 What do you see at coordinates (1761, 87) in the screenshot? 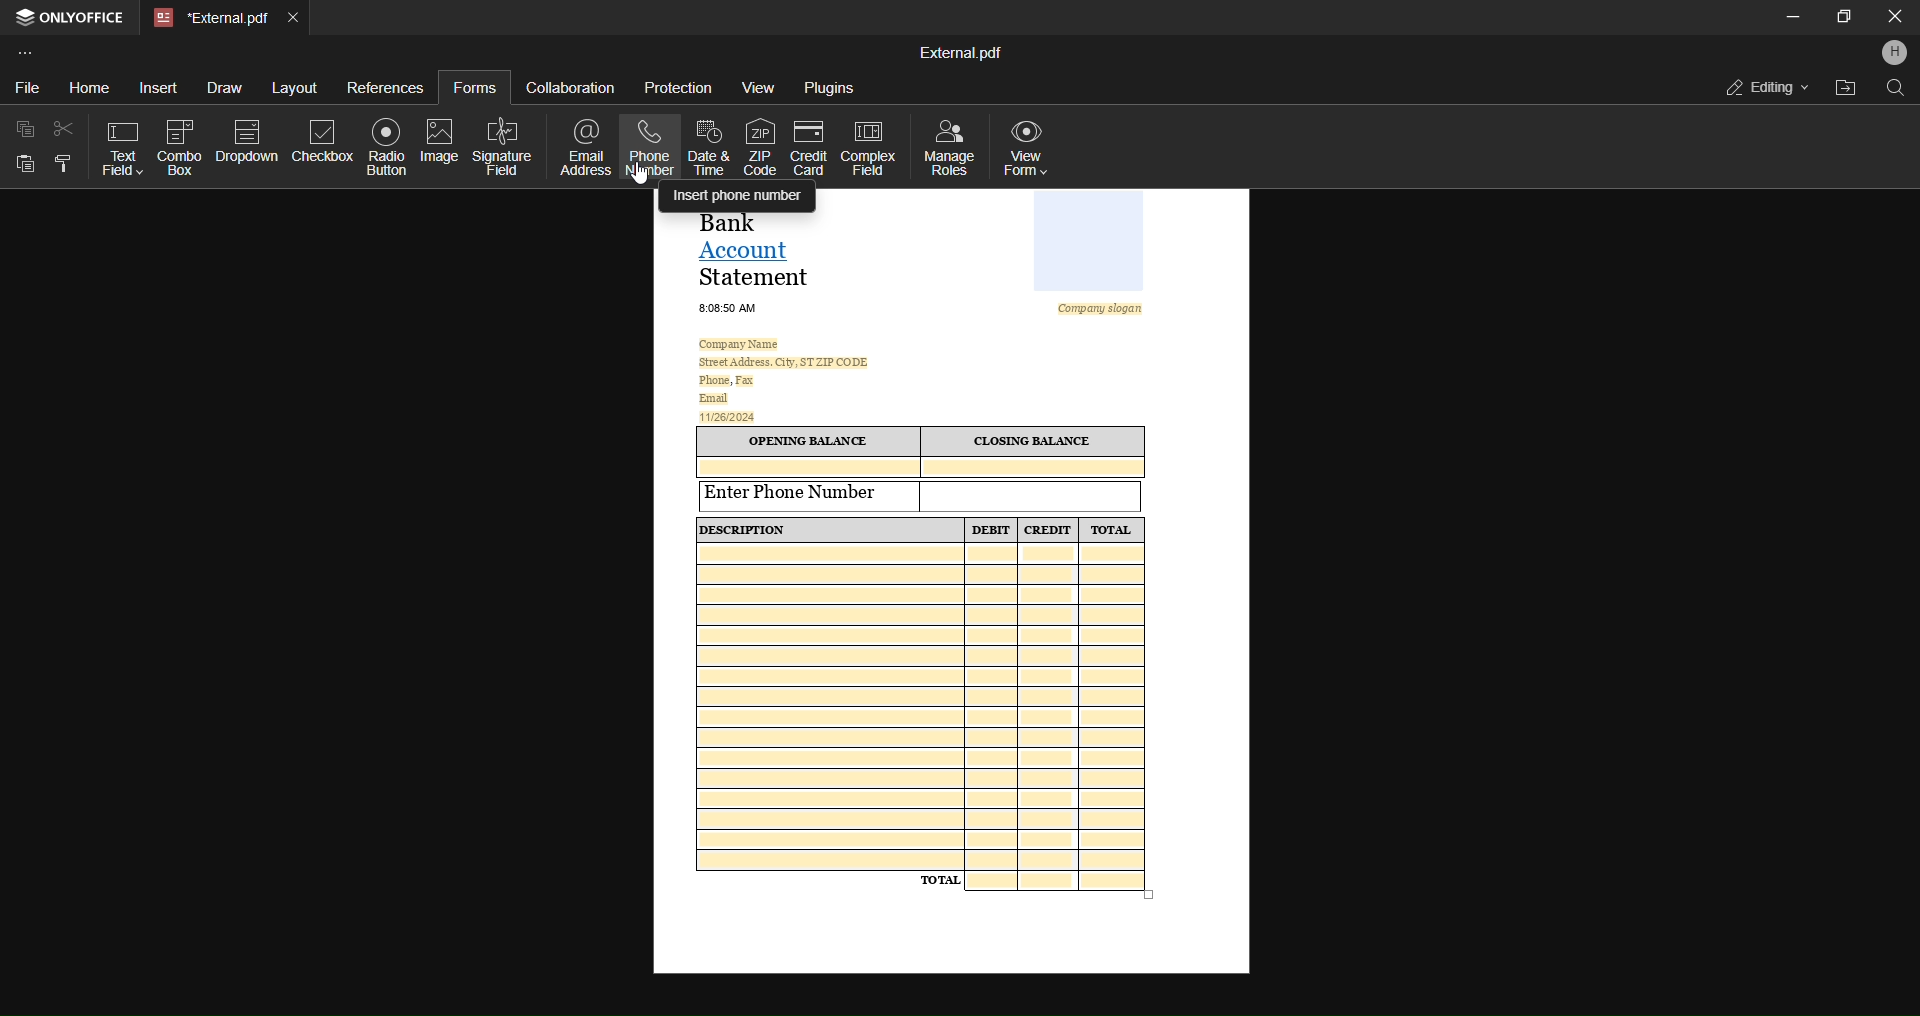
I see `editing` at bounding box center [1761, 87].